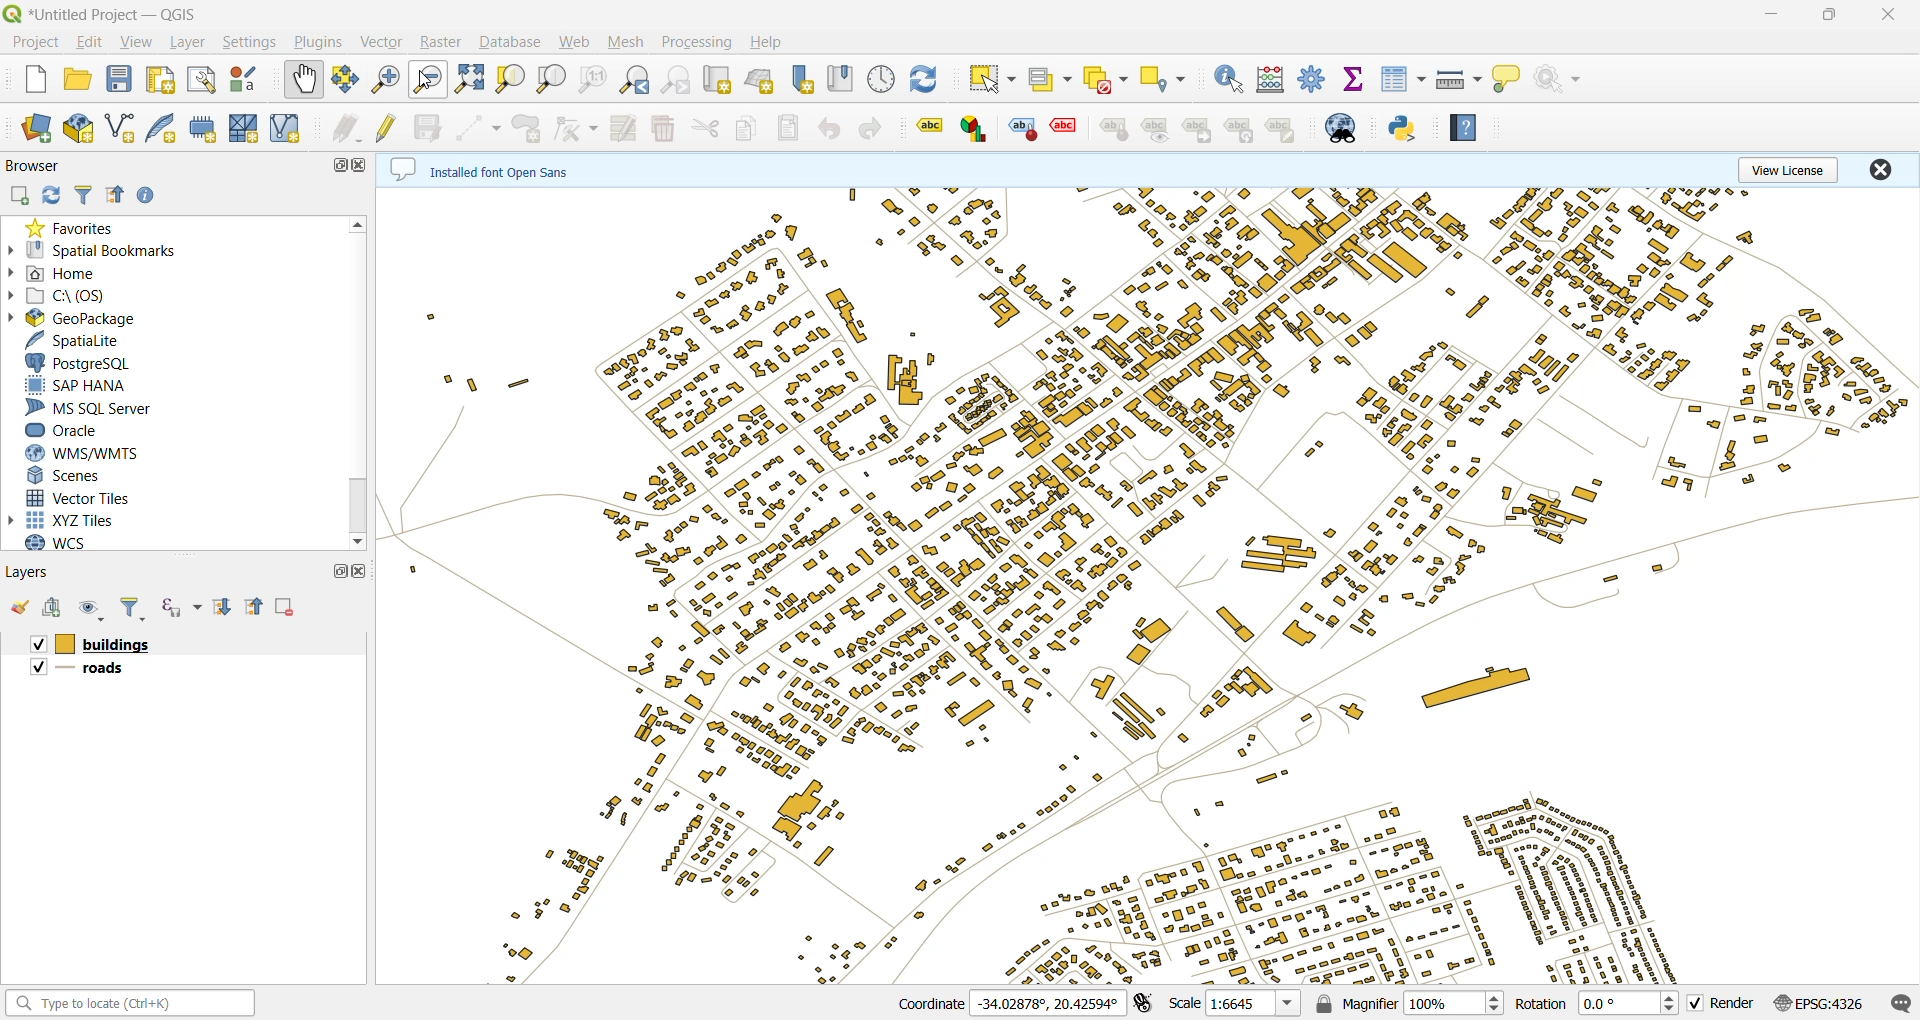 The image size is (1920, 1020). What do you see at coordinates (763, 82) in the screenshot?
I see `new 3d map` at bounding box center [763, 82].